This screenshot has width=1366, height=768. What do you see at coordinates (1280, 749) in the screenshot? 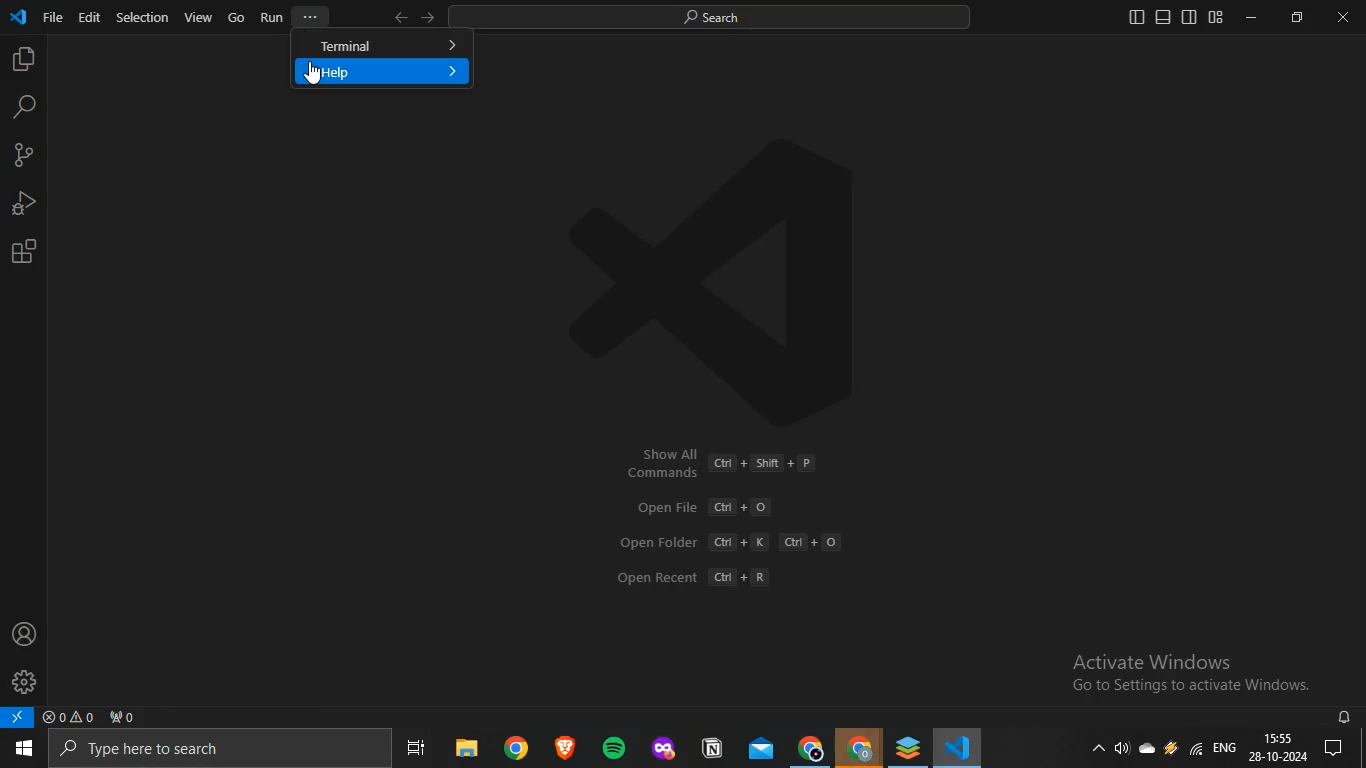
I see `date and time` at bounding box center [1280, 749].